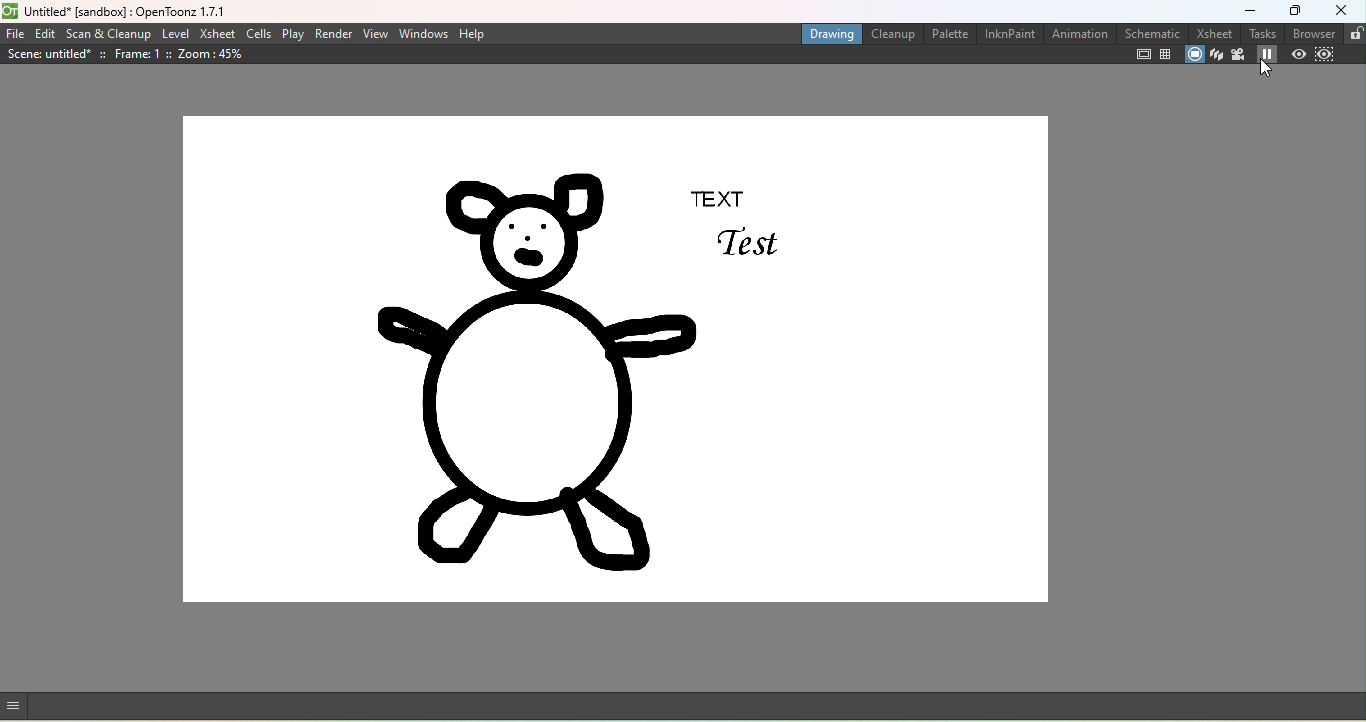  What do you see at coordinates (333, 34) in the screenshot?
I see `Render` at bounding box center [333, 34].